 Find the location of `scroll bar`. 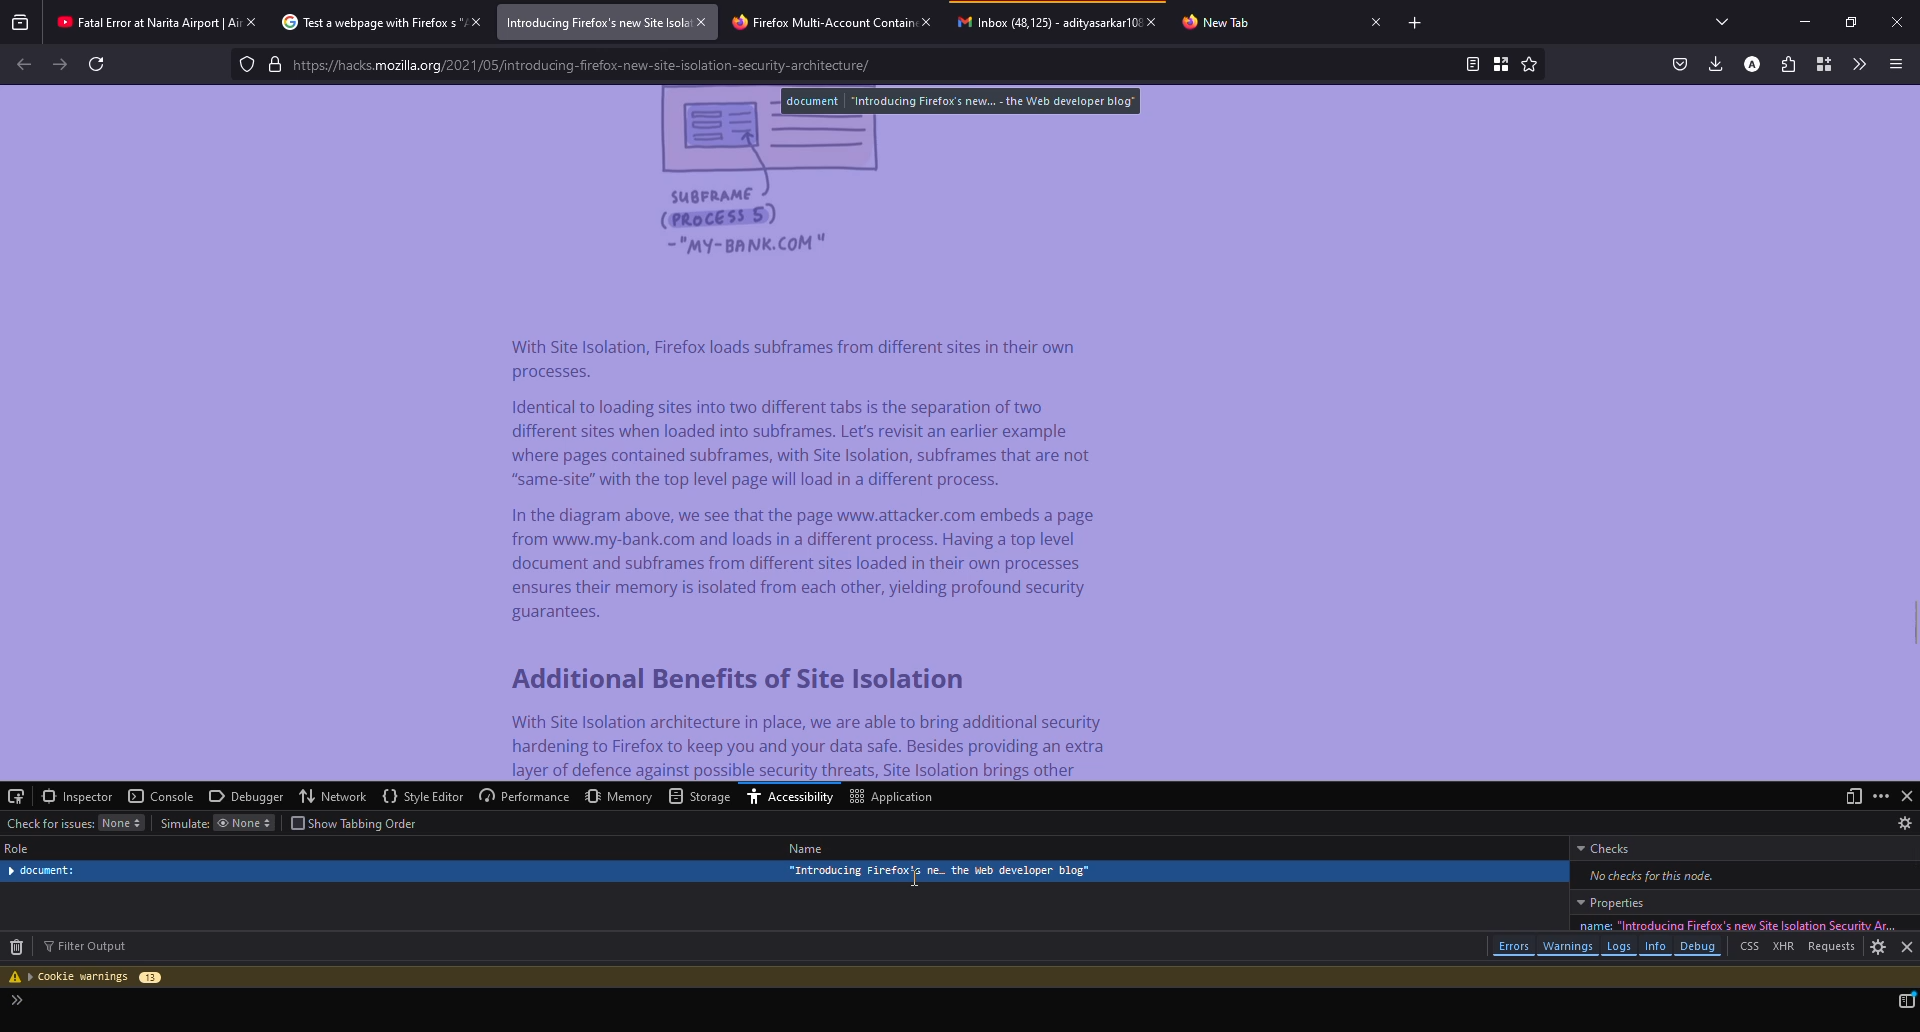

scroll bar is located at coordinates (1916, 860).